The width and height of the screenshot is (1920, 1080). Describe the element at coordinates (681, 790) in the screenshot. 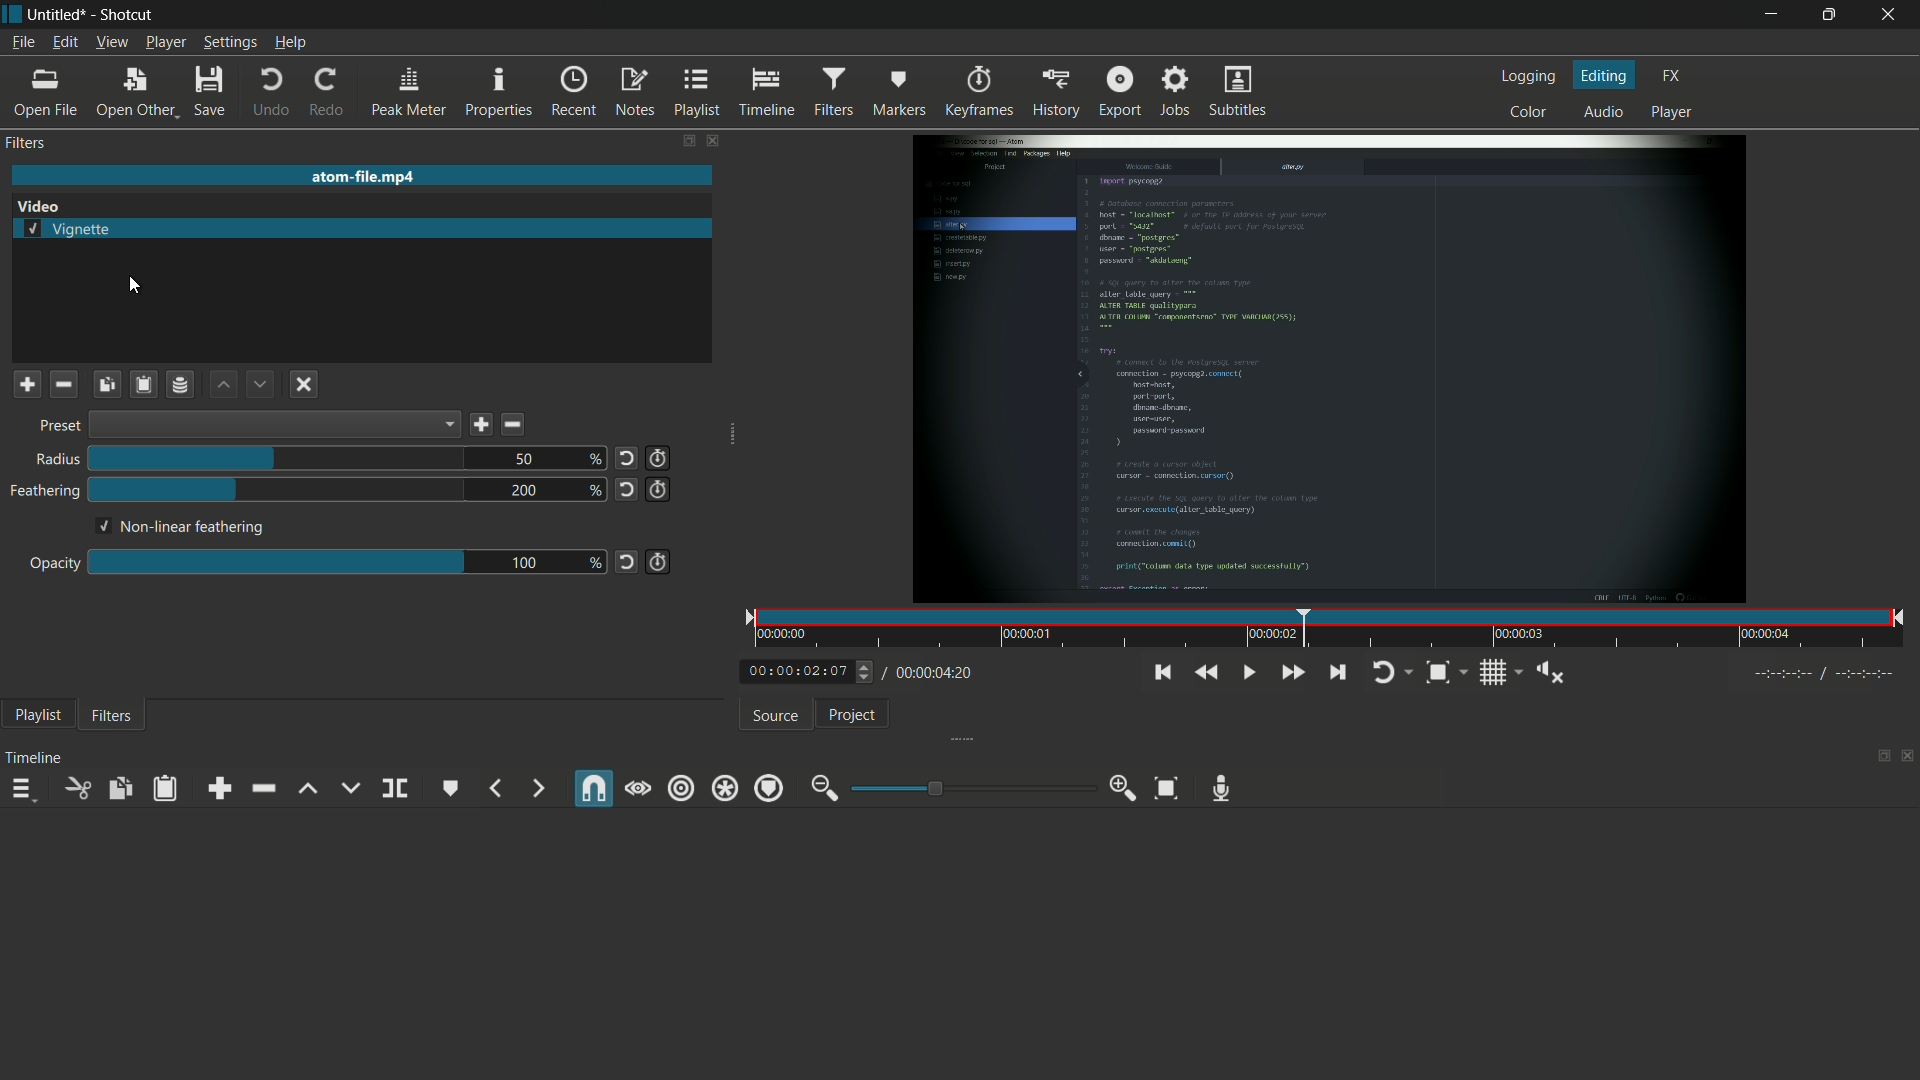

I see `ripple` at that location.